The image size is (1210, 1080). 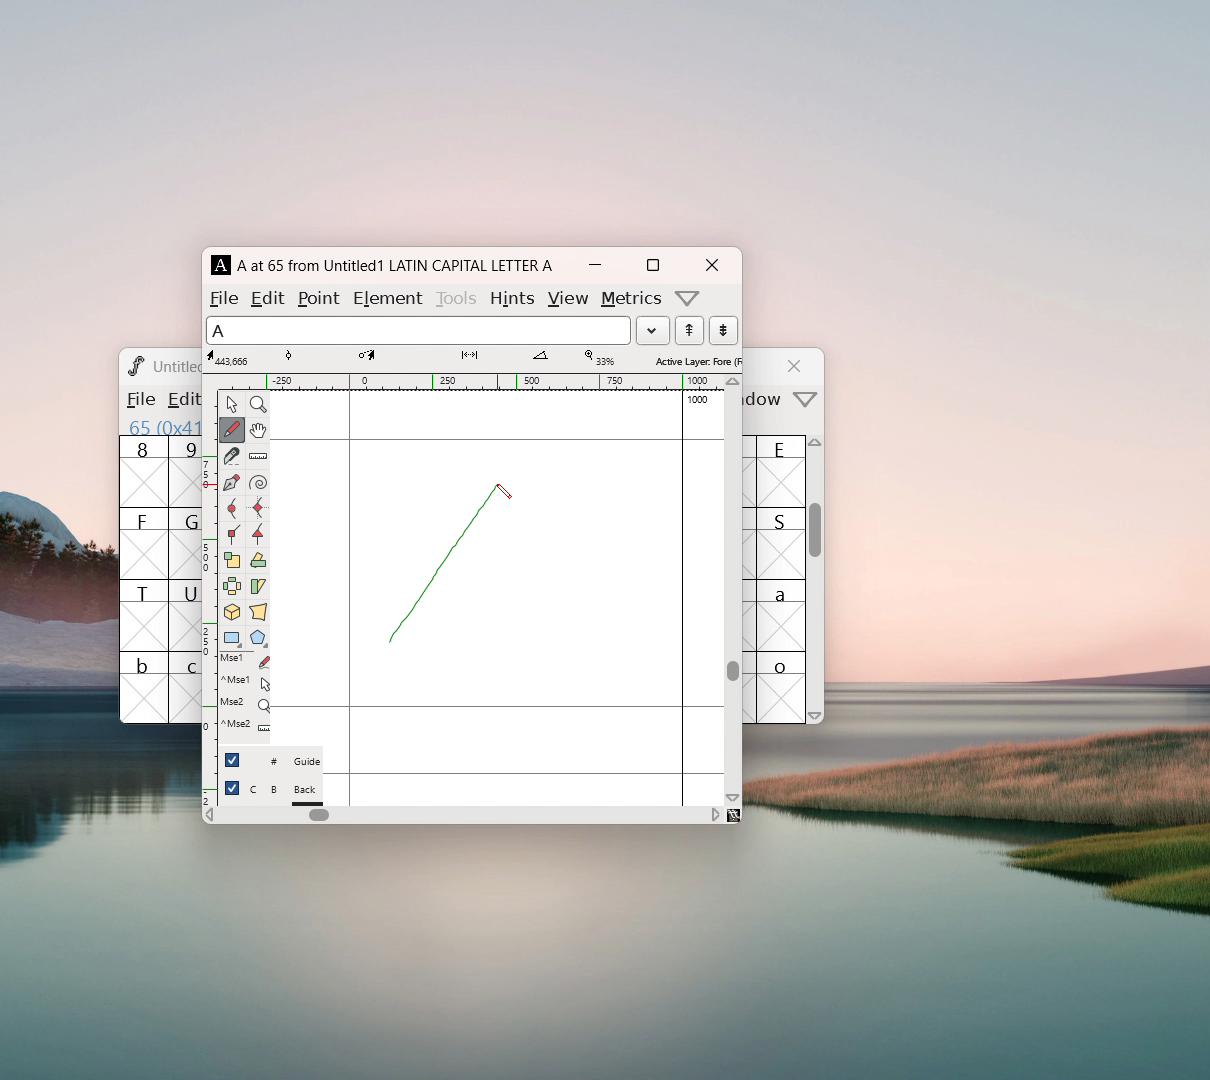 What do you see at coordinates (209, 817) in the screenshot?
I see `scroll left` at bounding box center [209, 817].